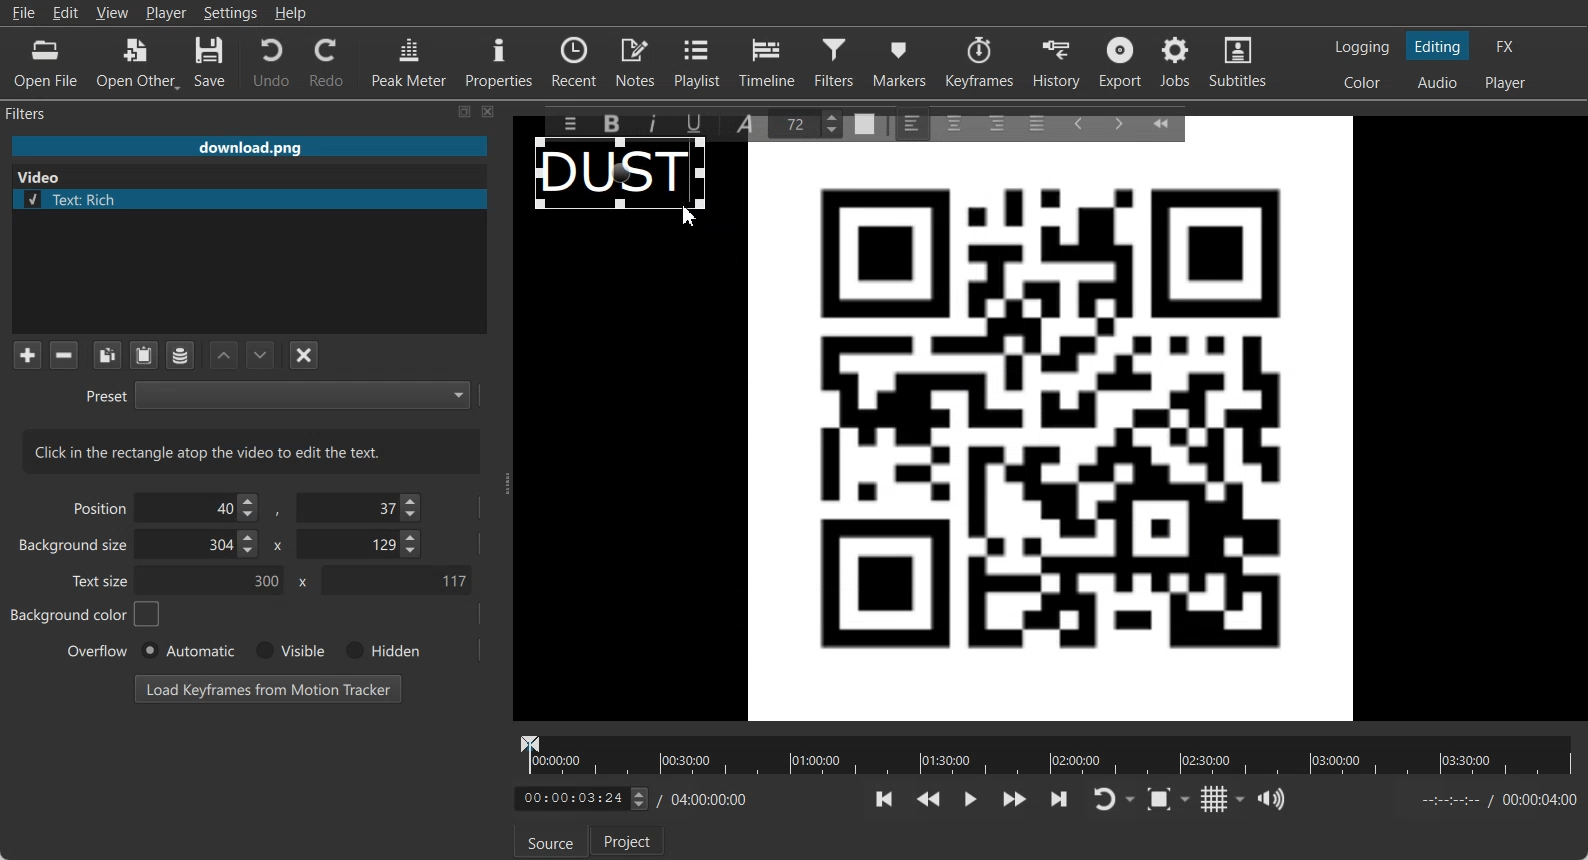 This screenshot has height=860, width=1588. I want to click on Project, so click(629, 840).